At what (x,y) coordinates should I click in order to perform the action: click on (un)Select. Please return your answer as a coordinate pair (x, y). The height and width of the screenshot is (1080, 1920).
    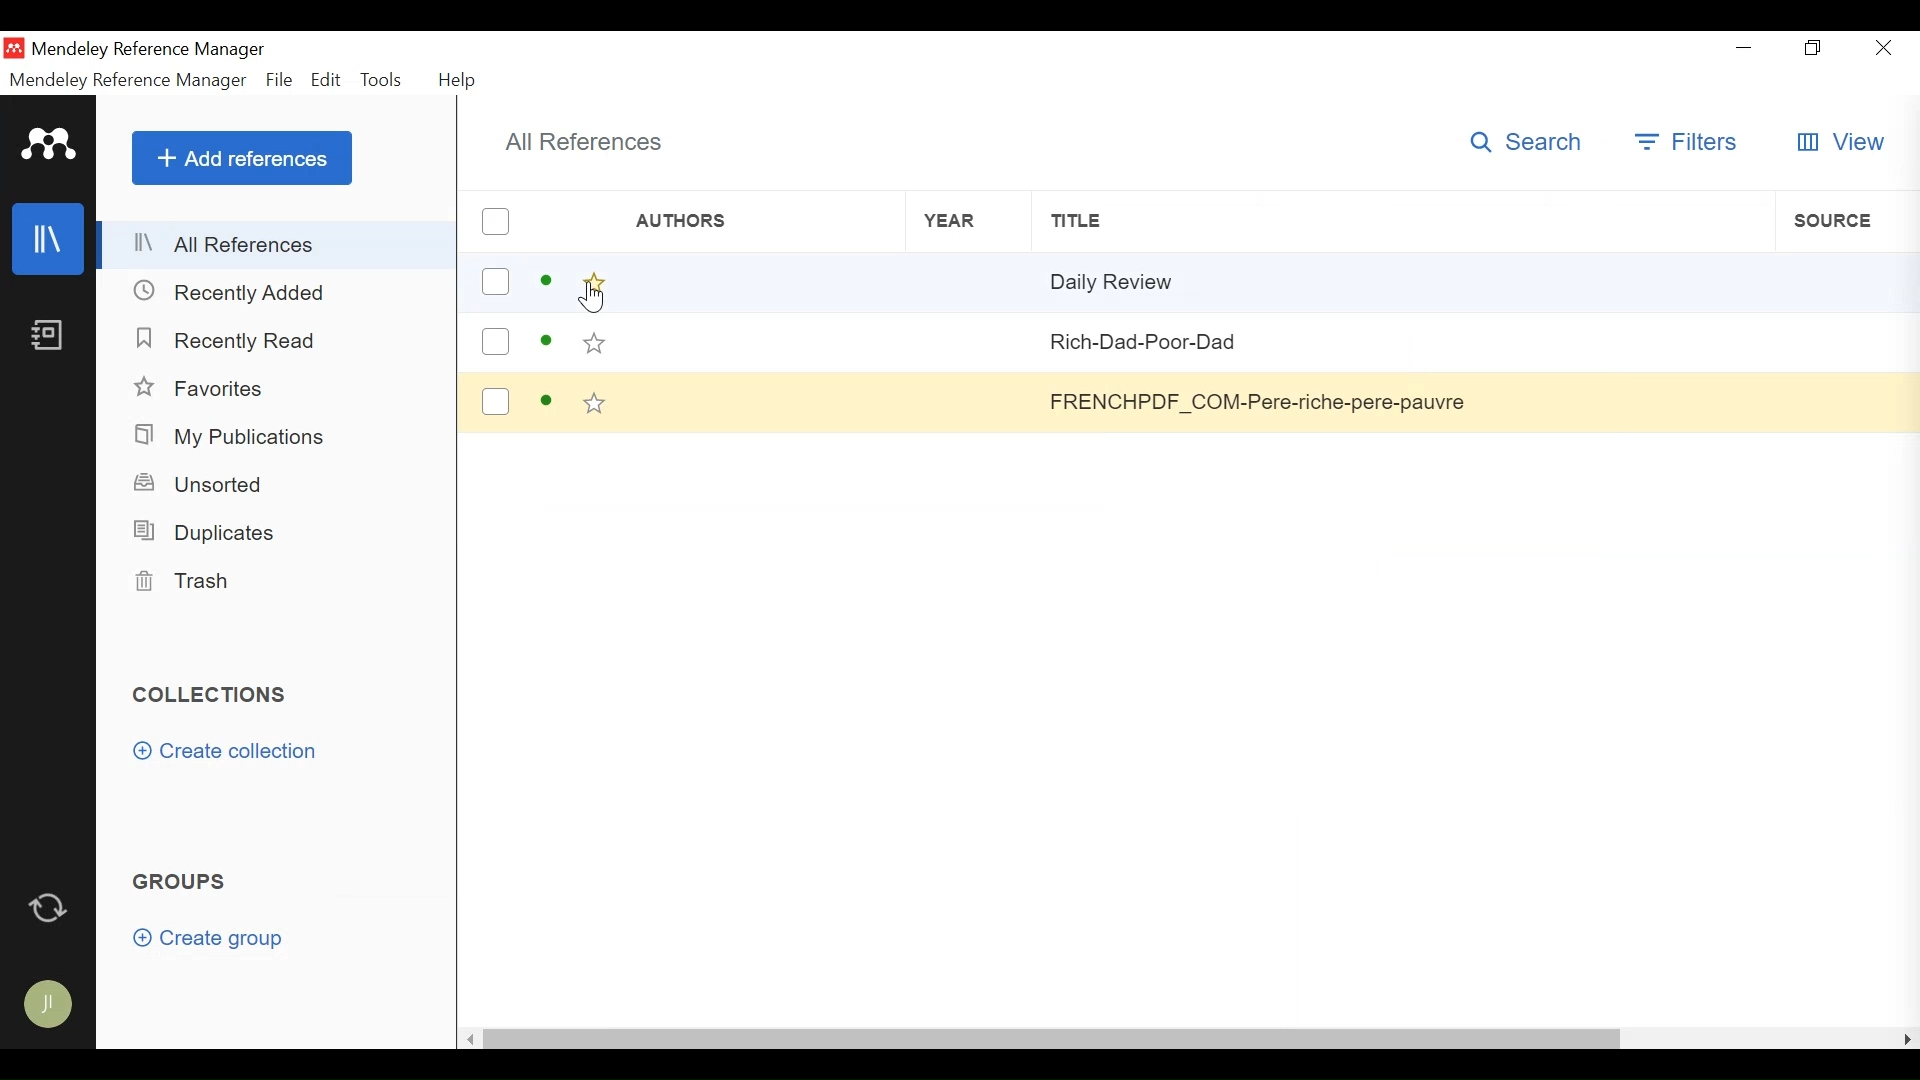
    Looking at the image, I should click on (495, 221).